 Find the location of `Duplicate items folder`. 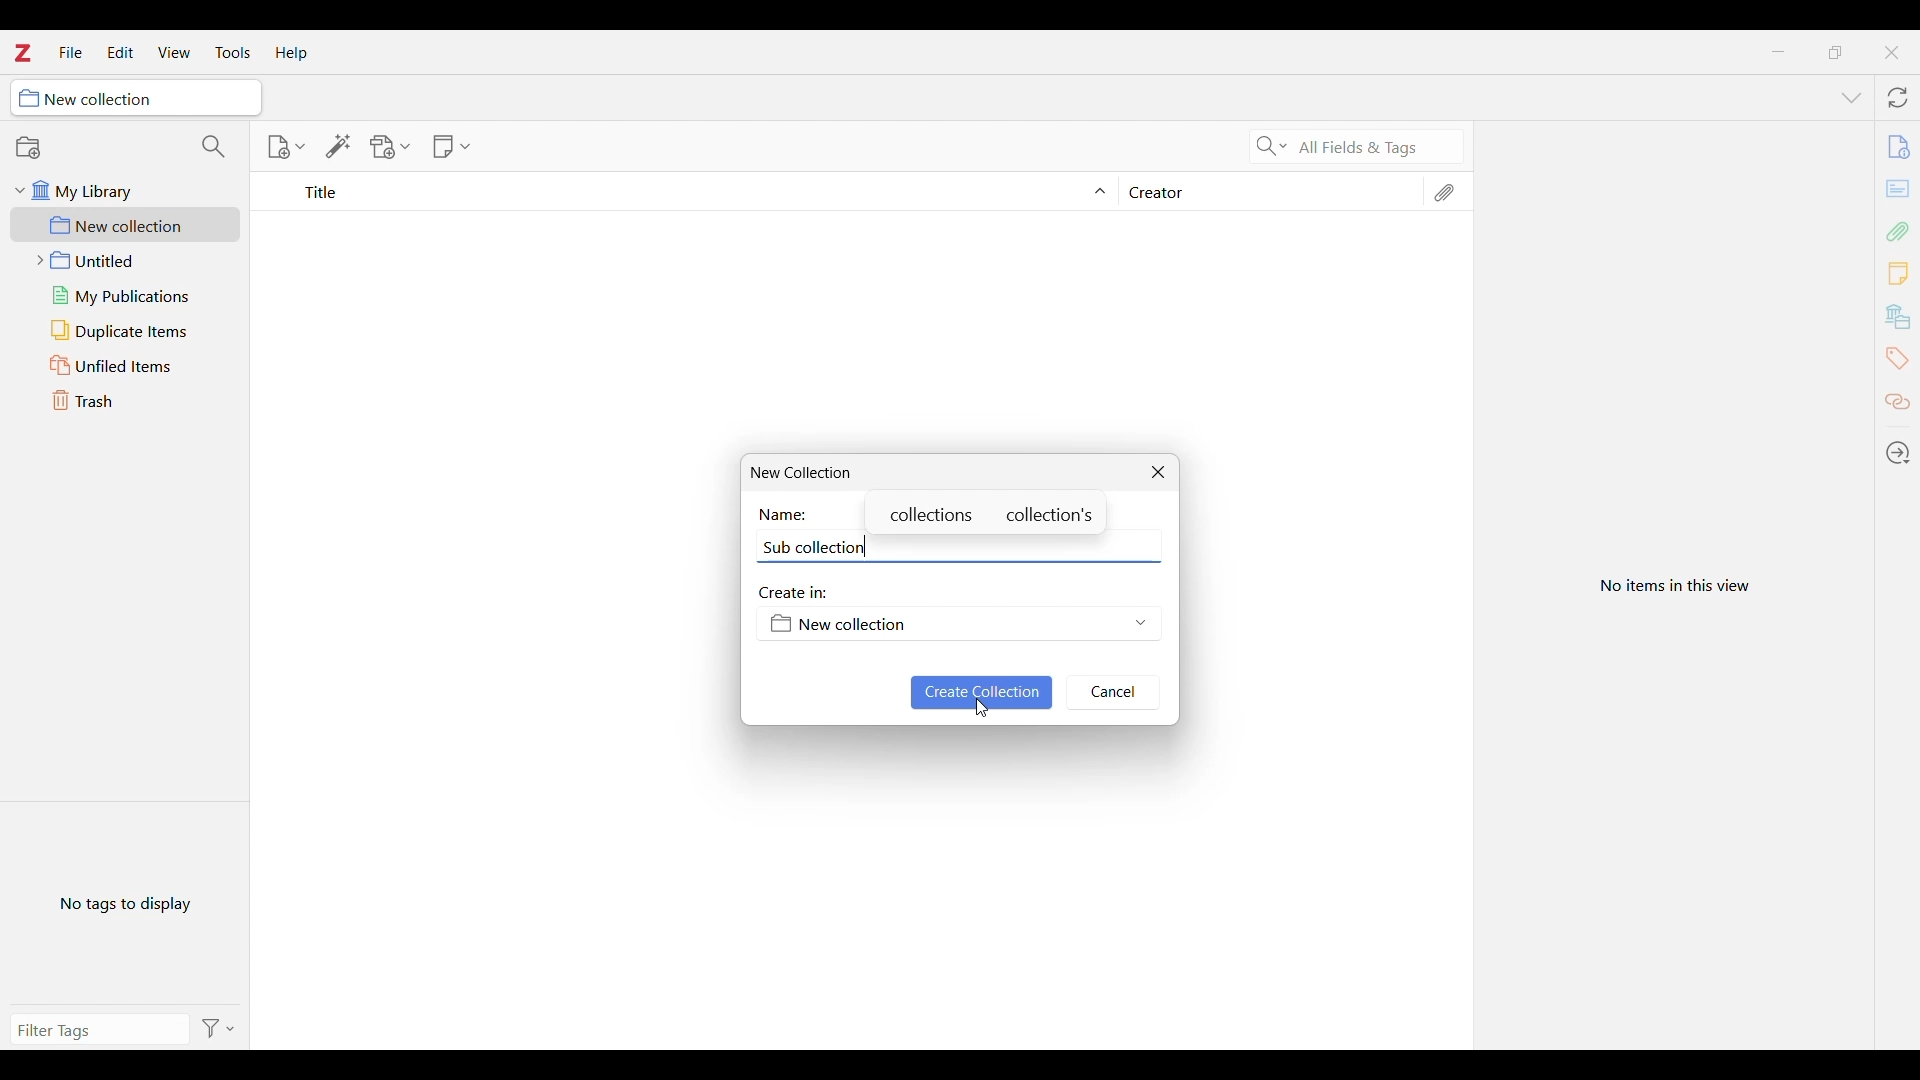

Duplicate items folder is located at coordinates (125, 331).